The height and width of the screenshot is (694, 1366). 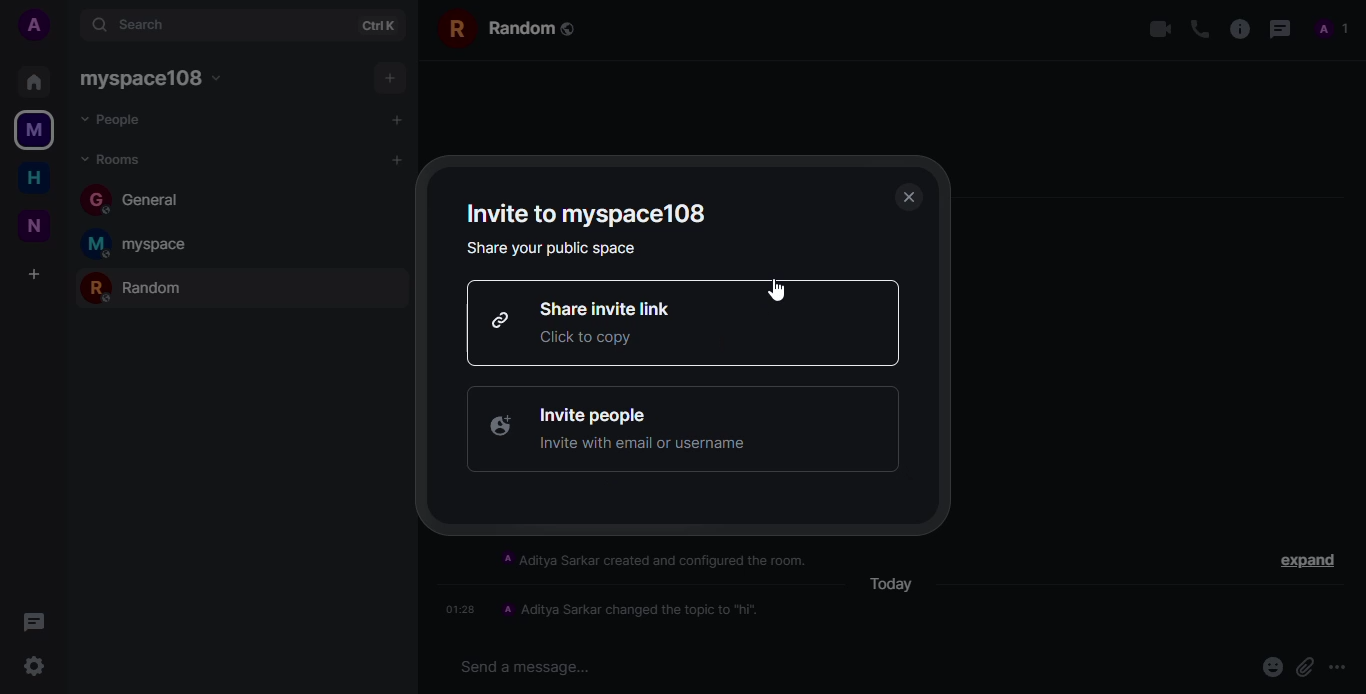 I want to click on myspace, so click(x=35, y=131).